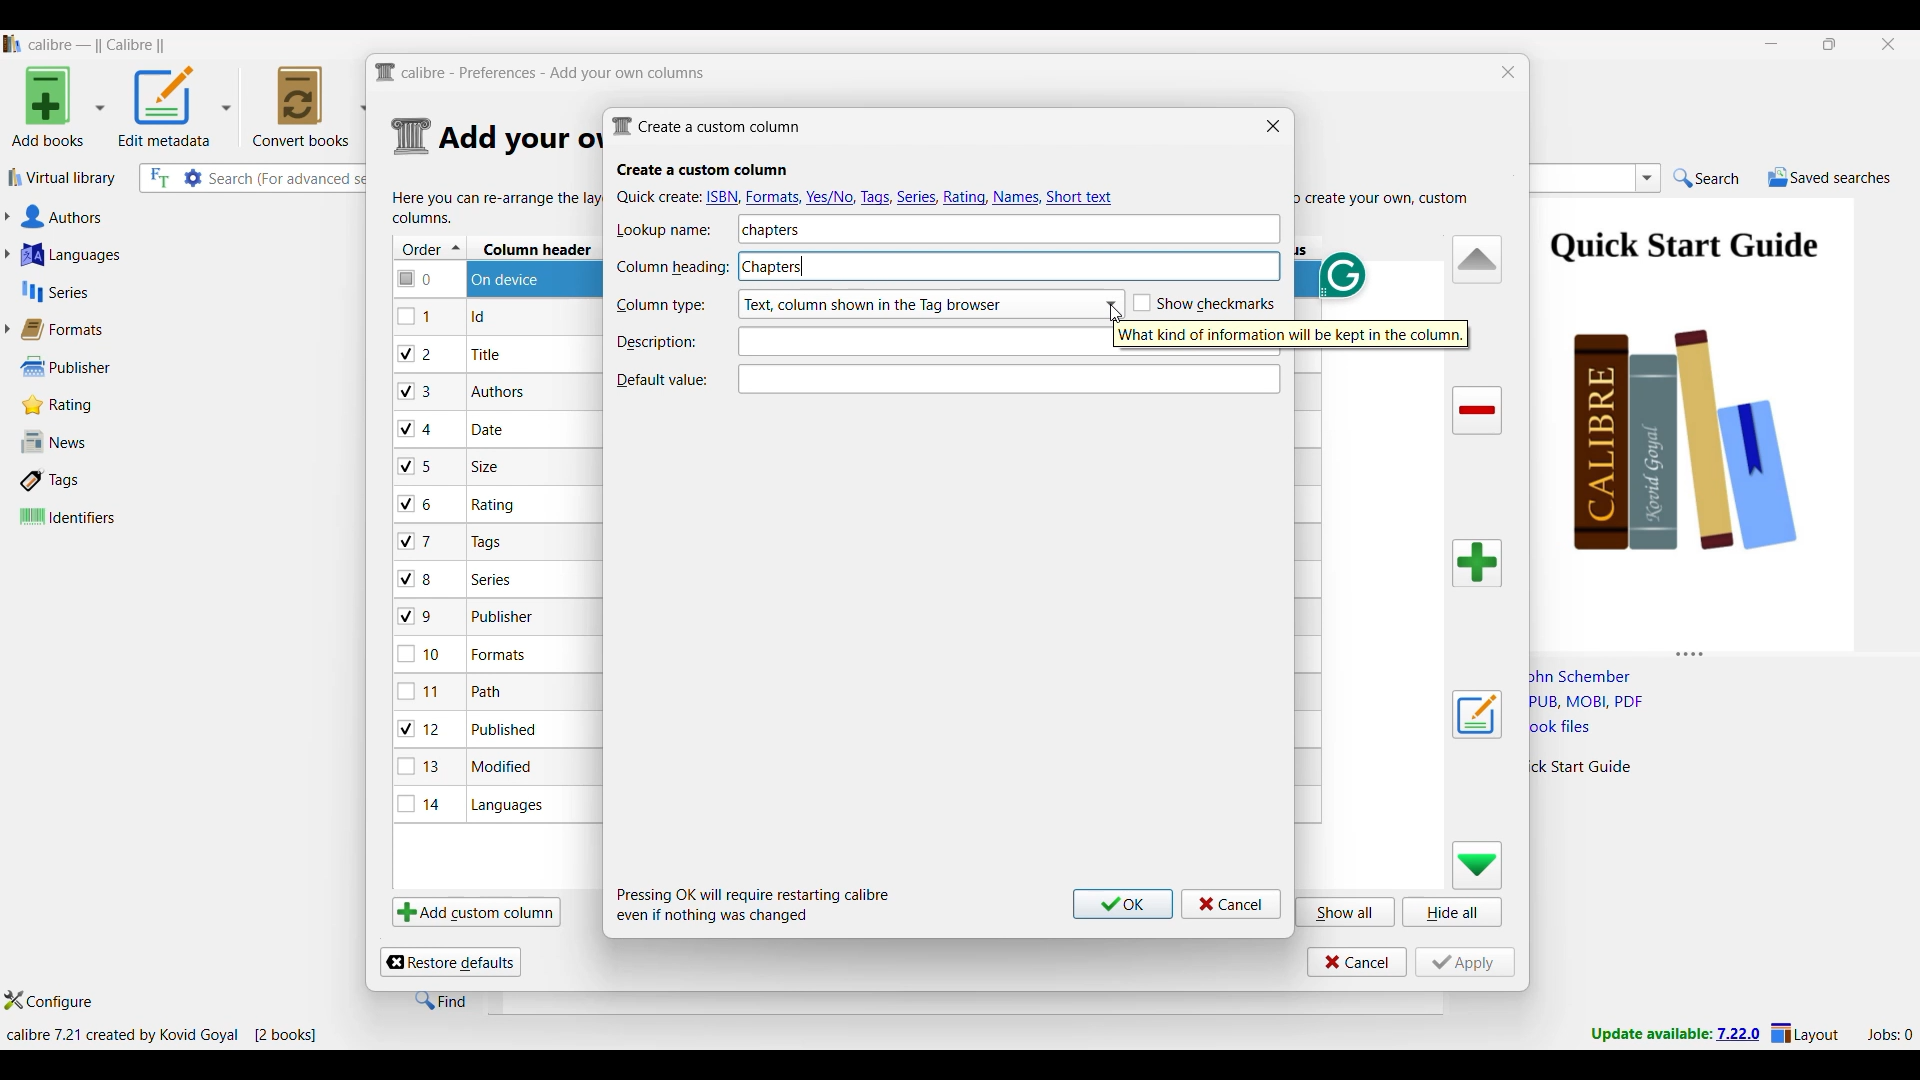 The width and height of the screenshot is (1920, 1080). Describe the element at coordinates (412, 137) in the screenshot. I see `Logo of current settings` at that location.